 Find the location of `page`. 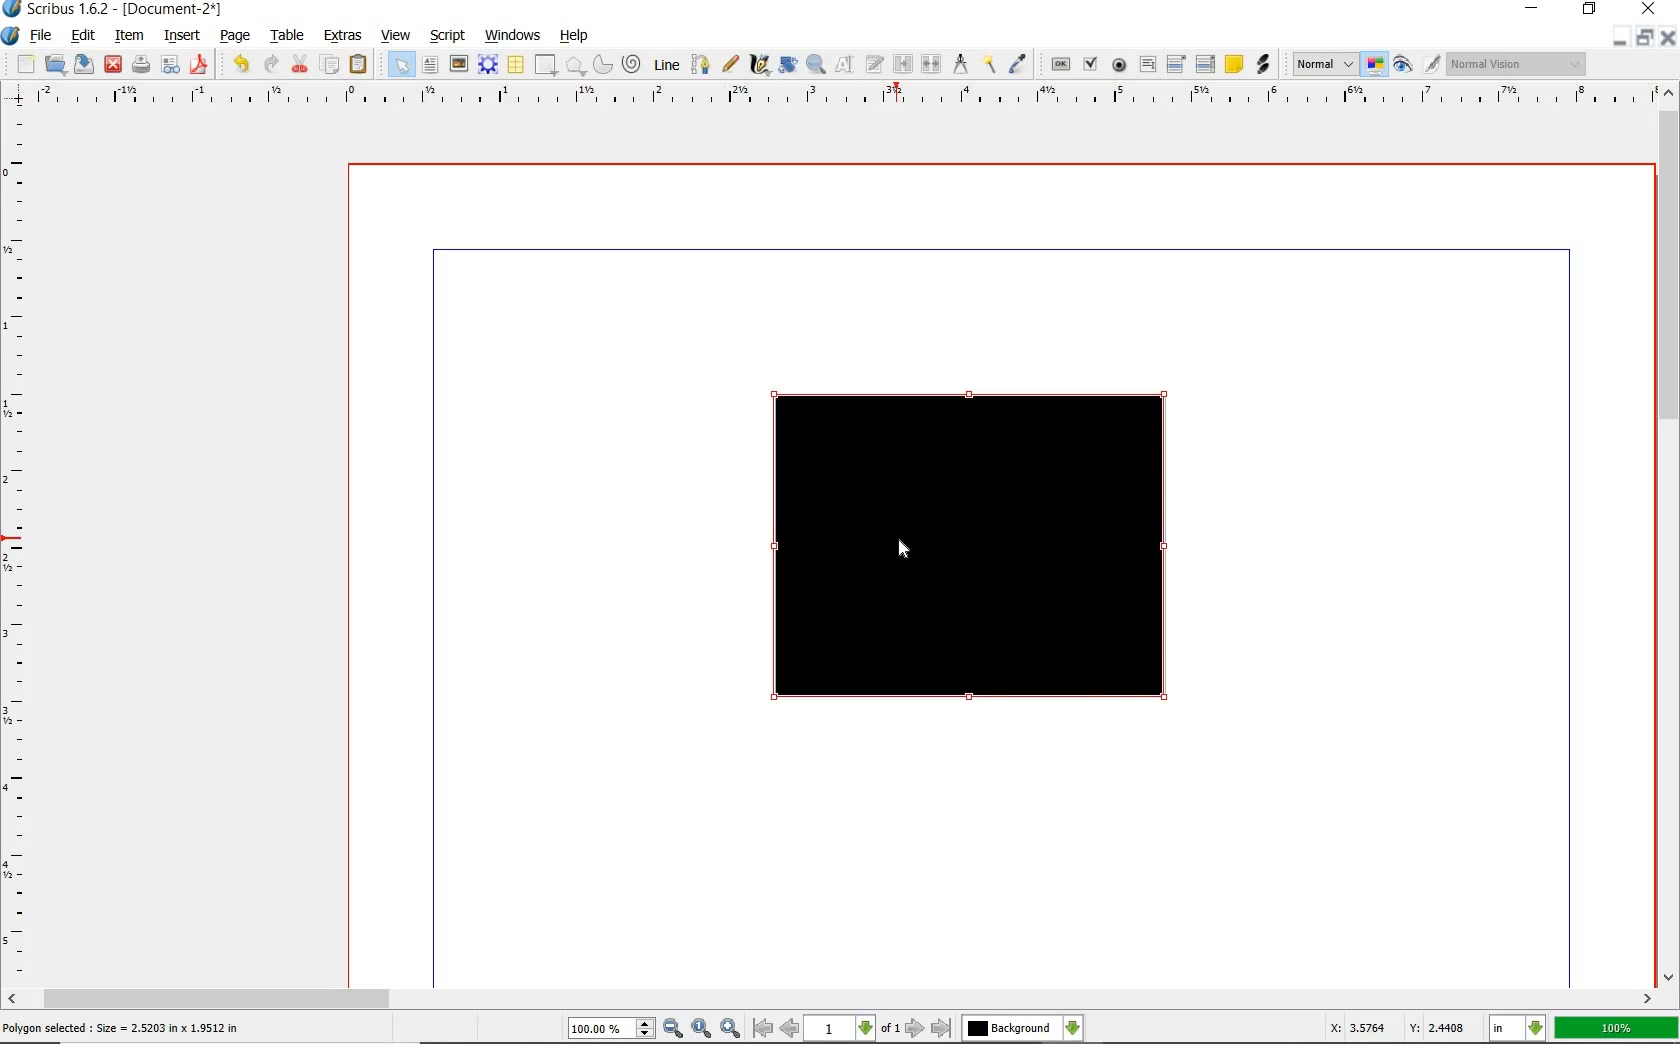

page is located at coordinates (236, 38).